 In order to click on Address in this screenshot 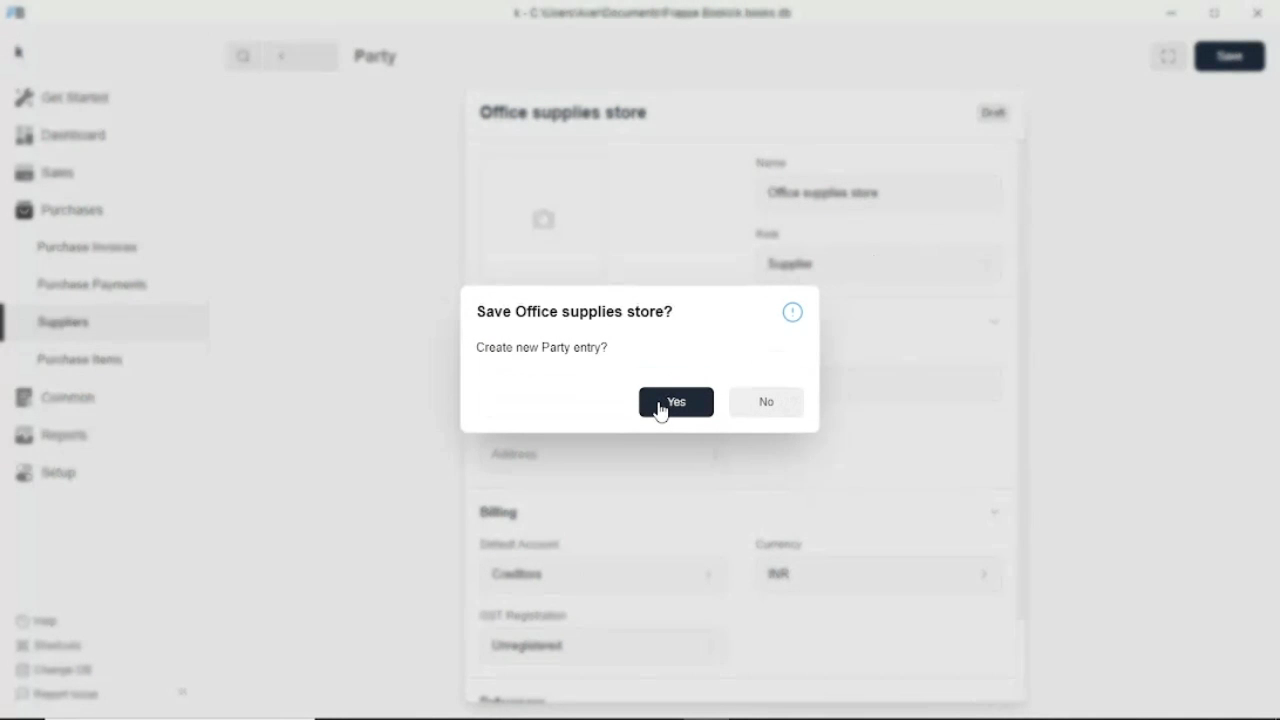, I will do `click(738, 454)`.